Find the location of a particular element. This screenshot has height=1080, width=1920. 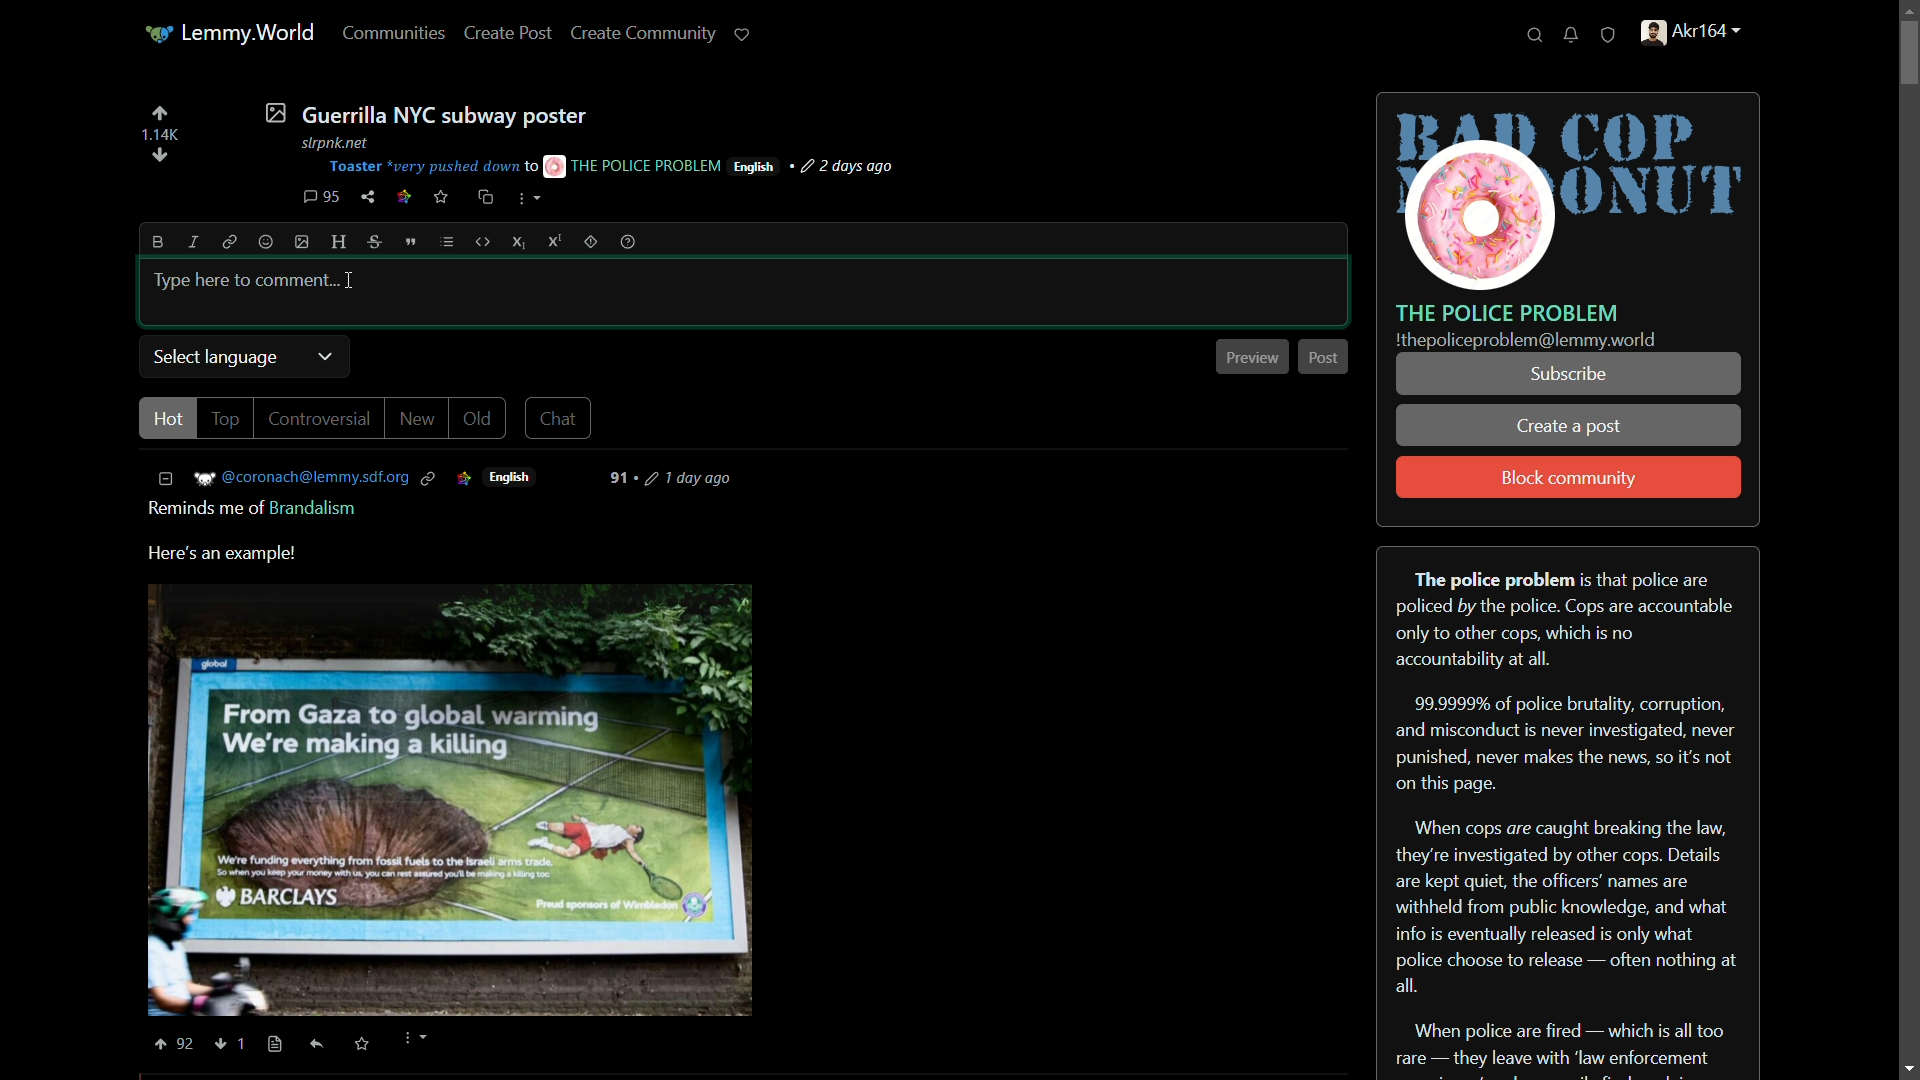

post-time is located at coordinates (691, 481).